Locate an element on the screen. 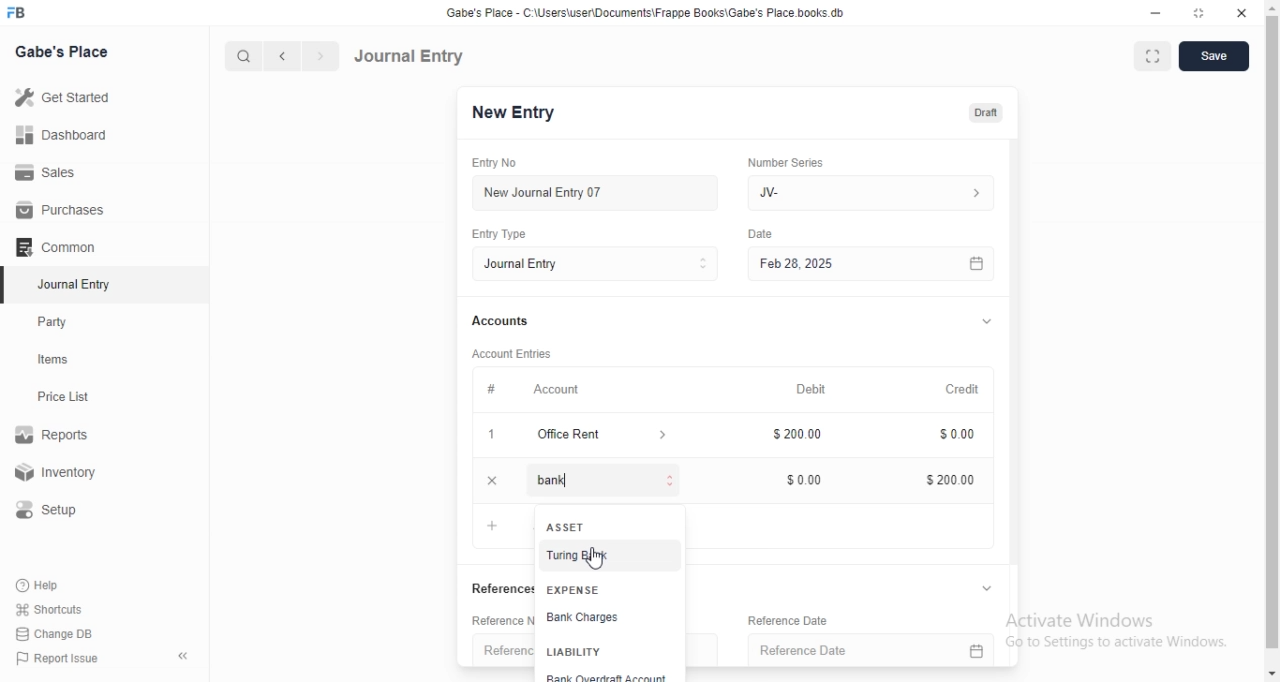 The height and width of the screenshot is (682, 1280). Entry Type is located at coordinates (509, 234).